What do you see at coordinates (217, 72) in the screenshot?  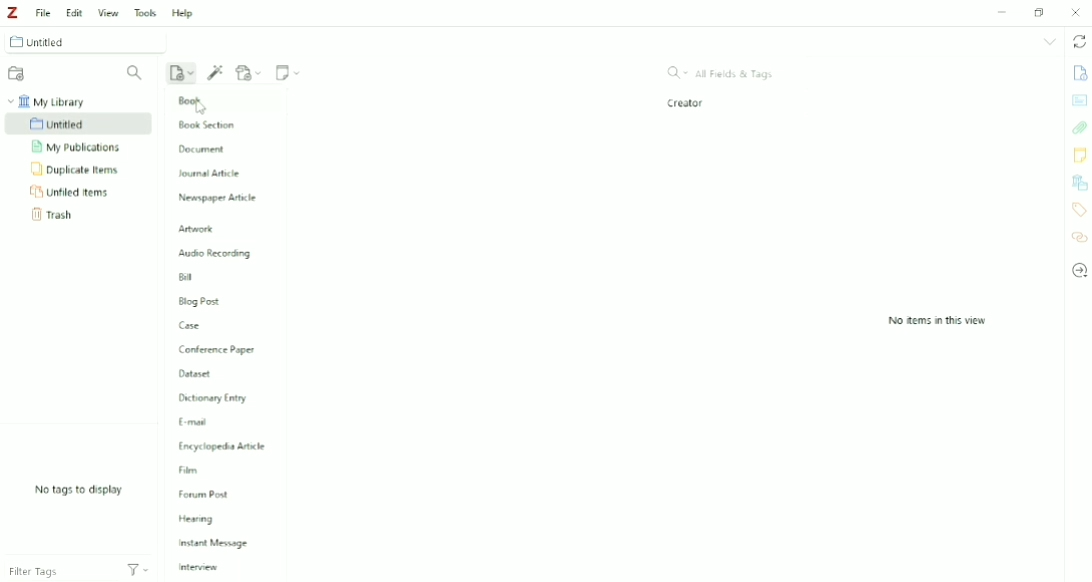 I see `Add Item (s) by Identifier` at bounding box center [217, 72].